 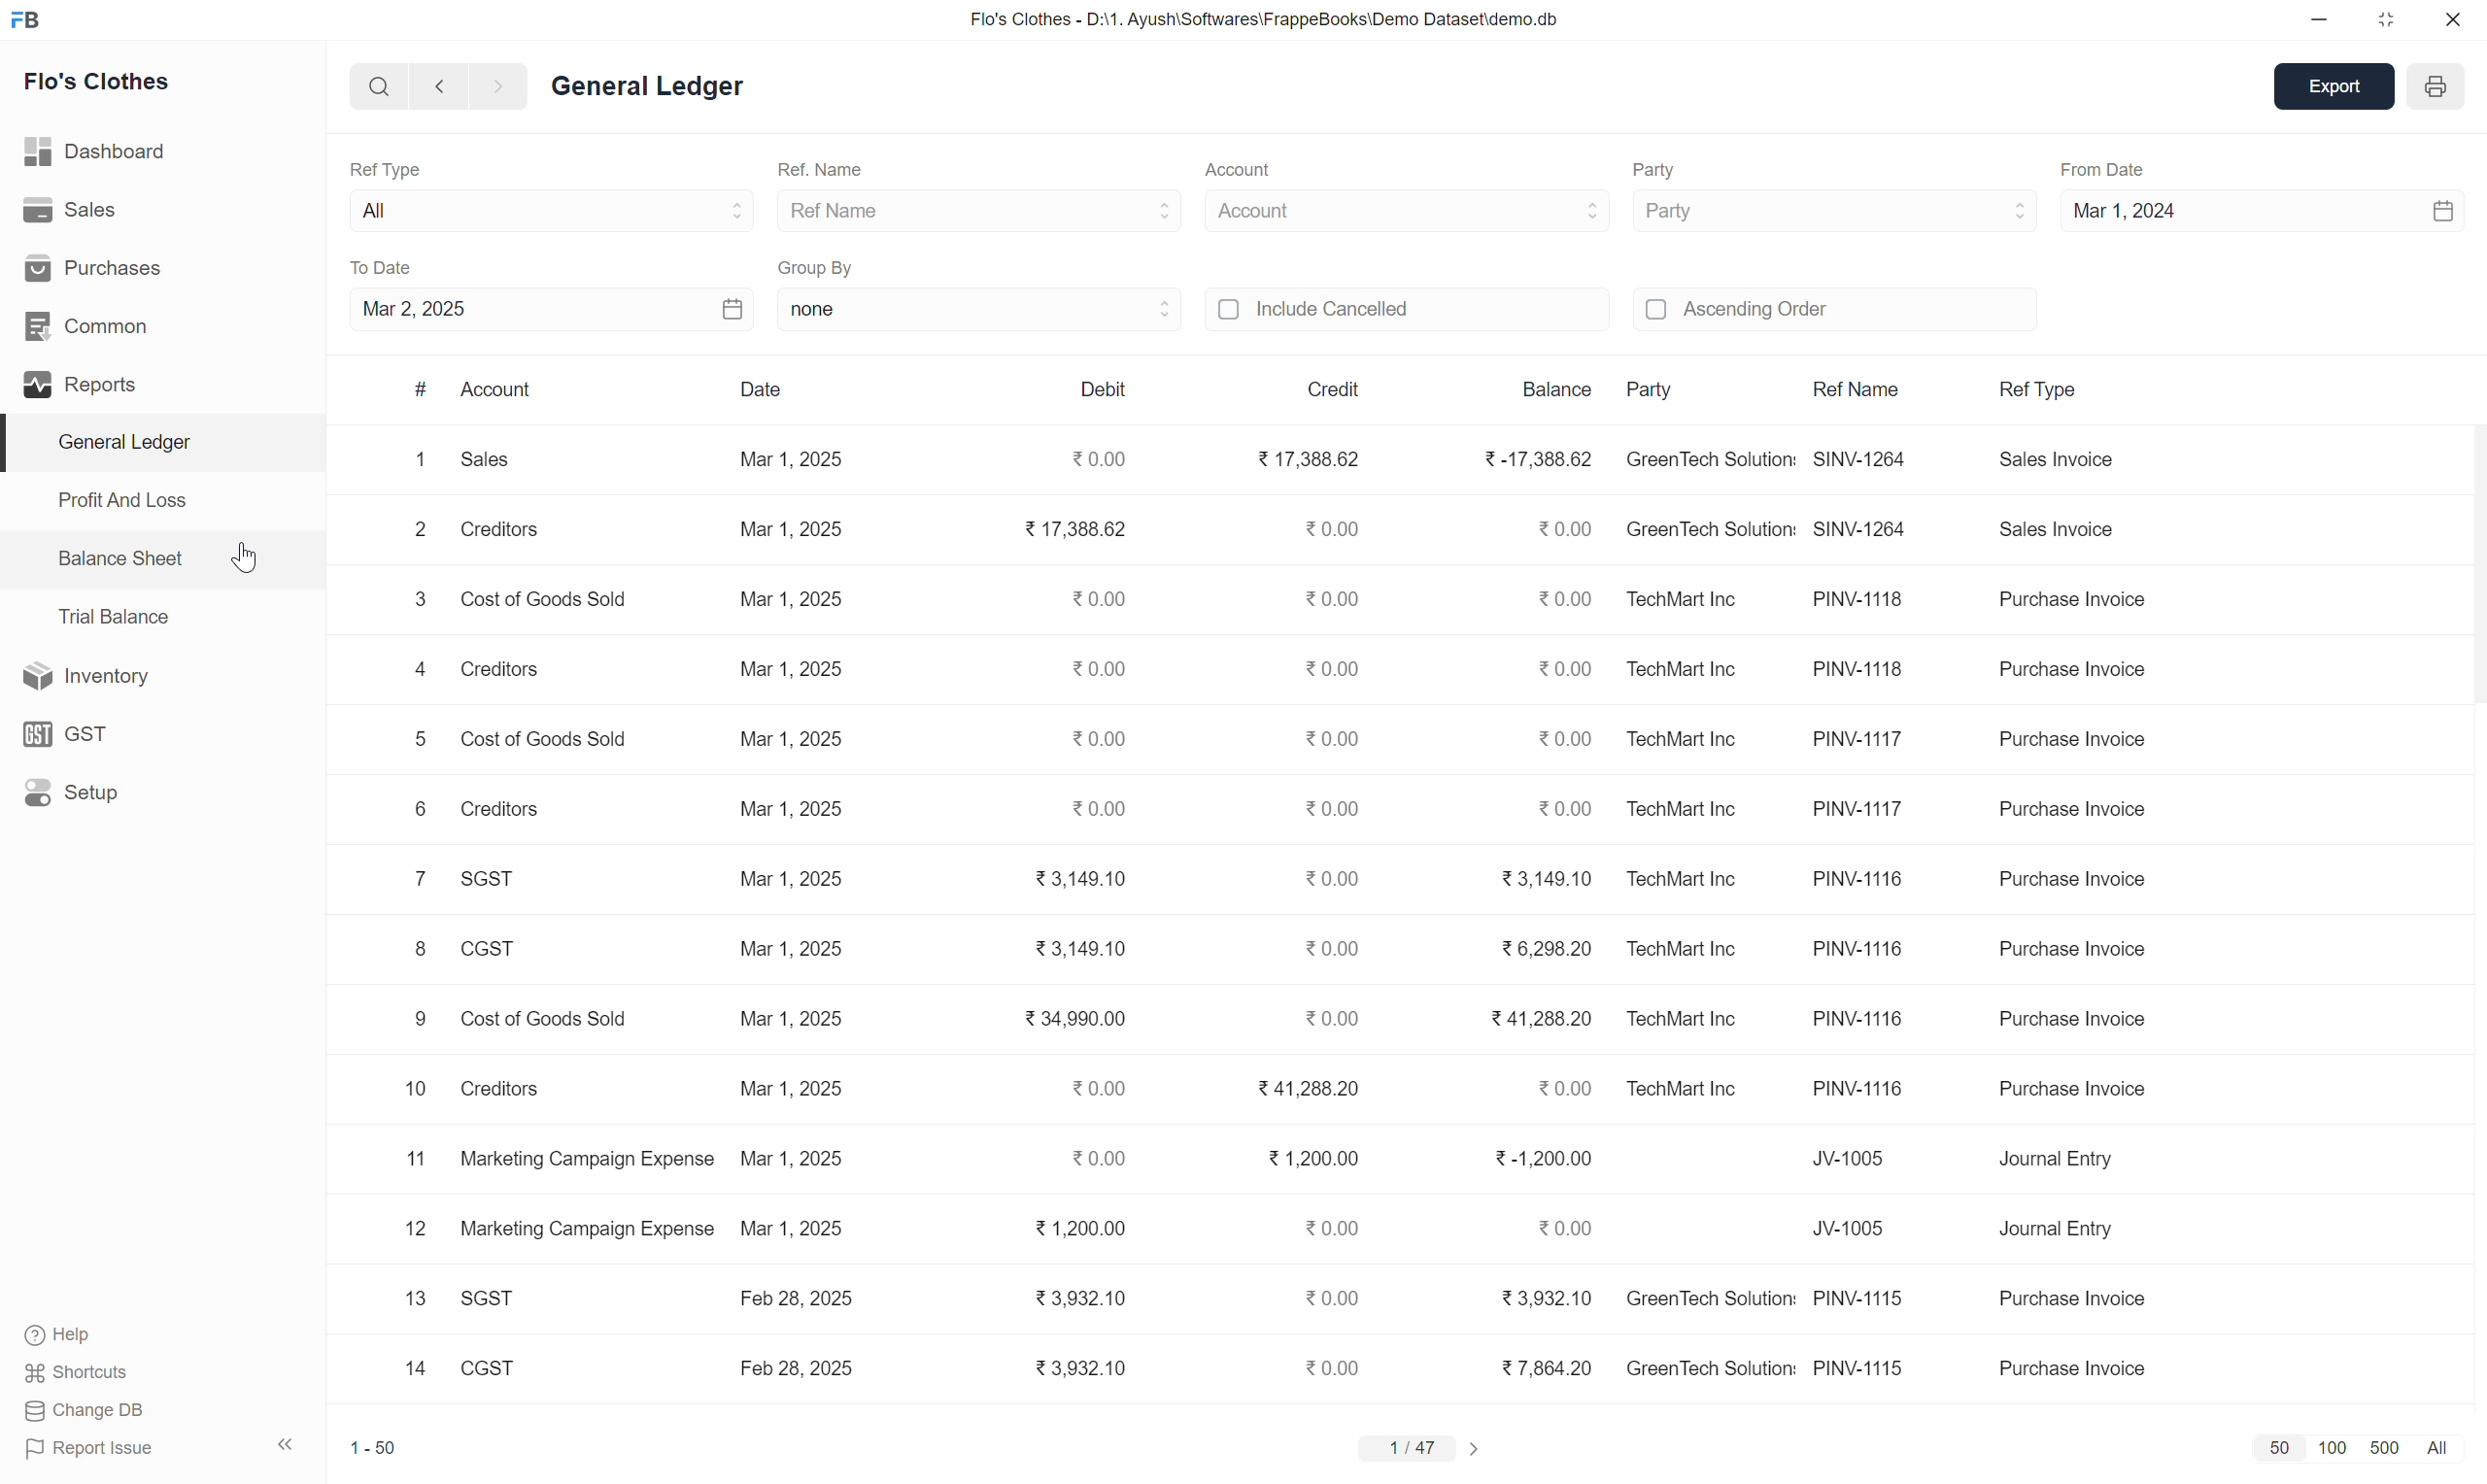 What do you see at coordinates (1555, 667) in the screenshot?
I see `0.00` at bounding box center [1555, 667].